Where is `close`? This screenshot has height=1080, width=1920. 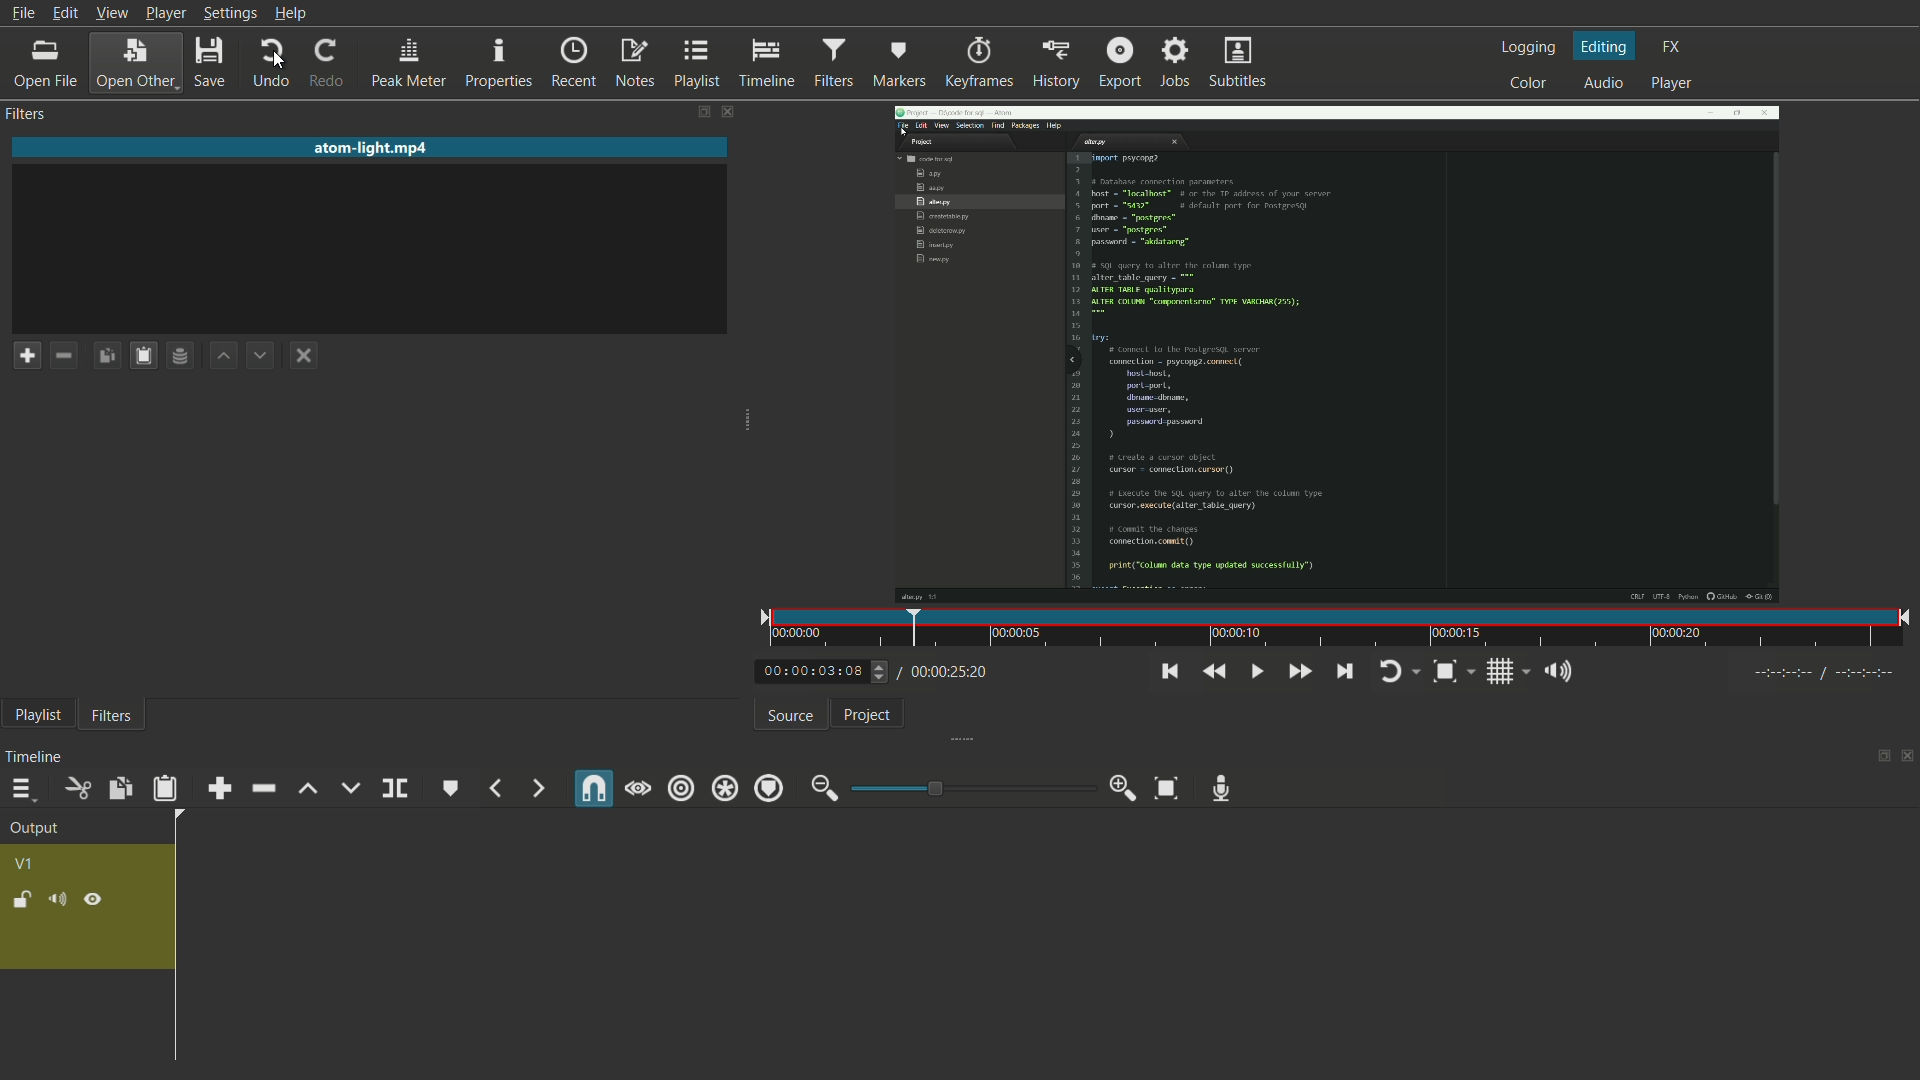
close is located at coordinates (298, 354).